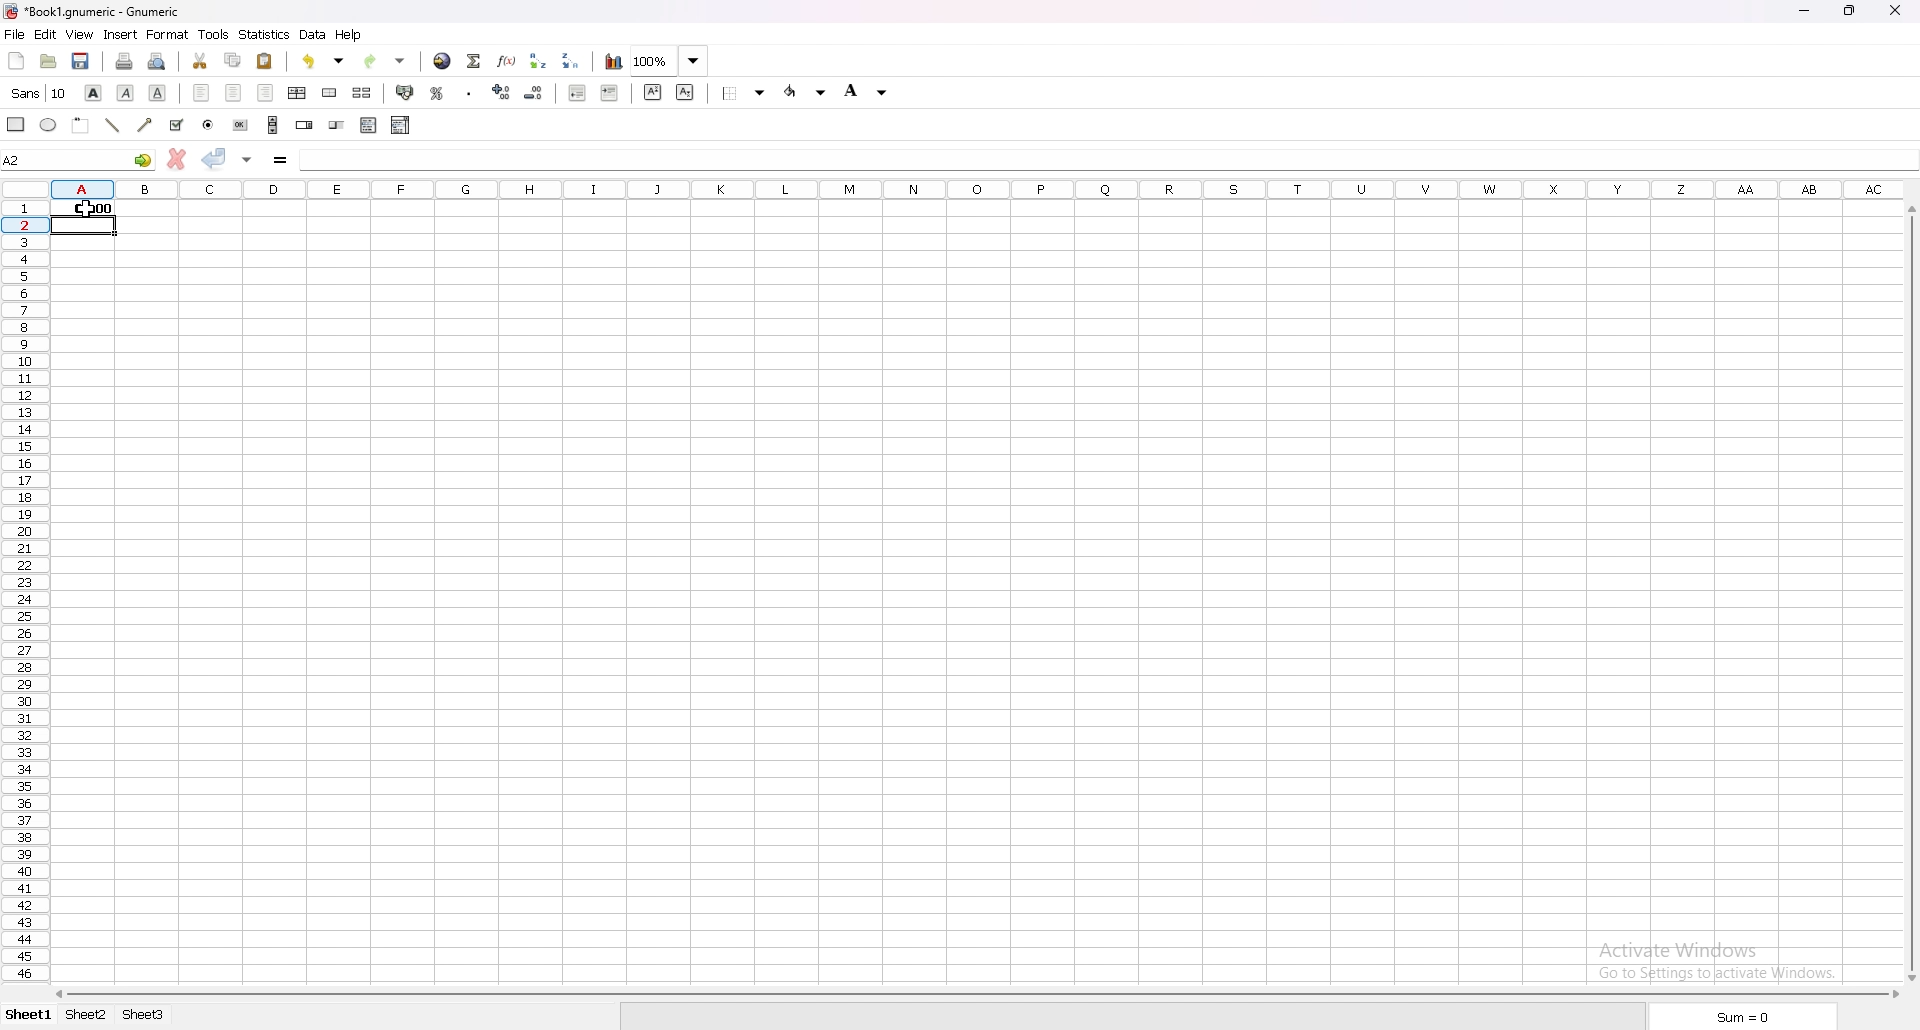 This screenshot has height=1030, width=1920. What do you see at coordinates (443, 60) in the screenshot?
I see `hyperlinnk` at bounding box center [443, 60].